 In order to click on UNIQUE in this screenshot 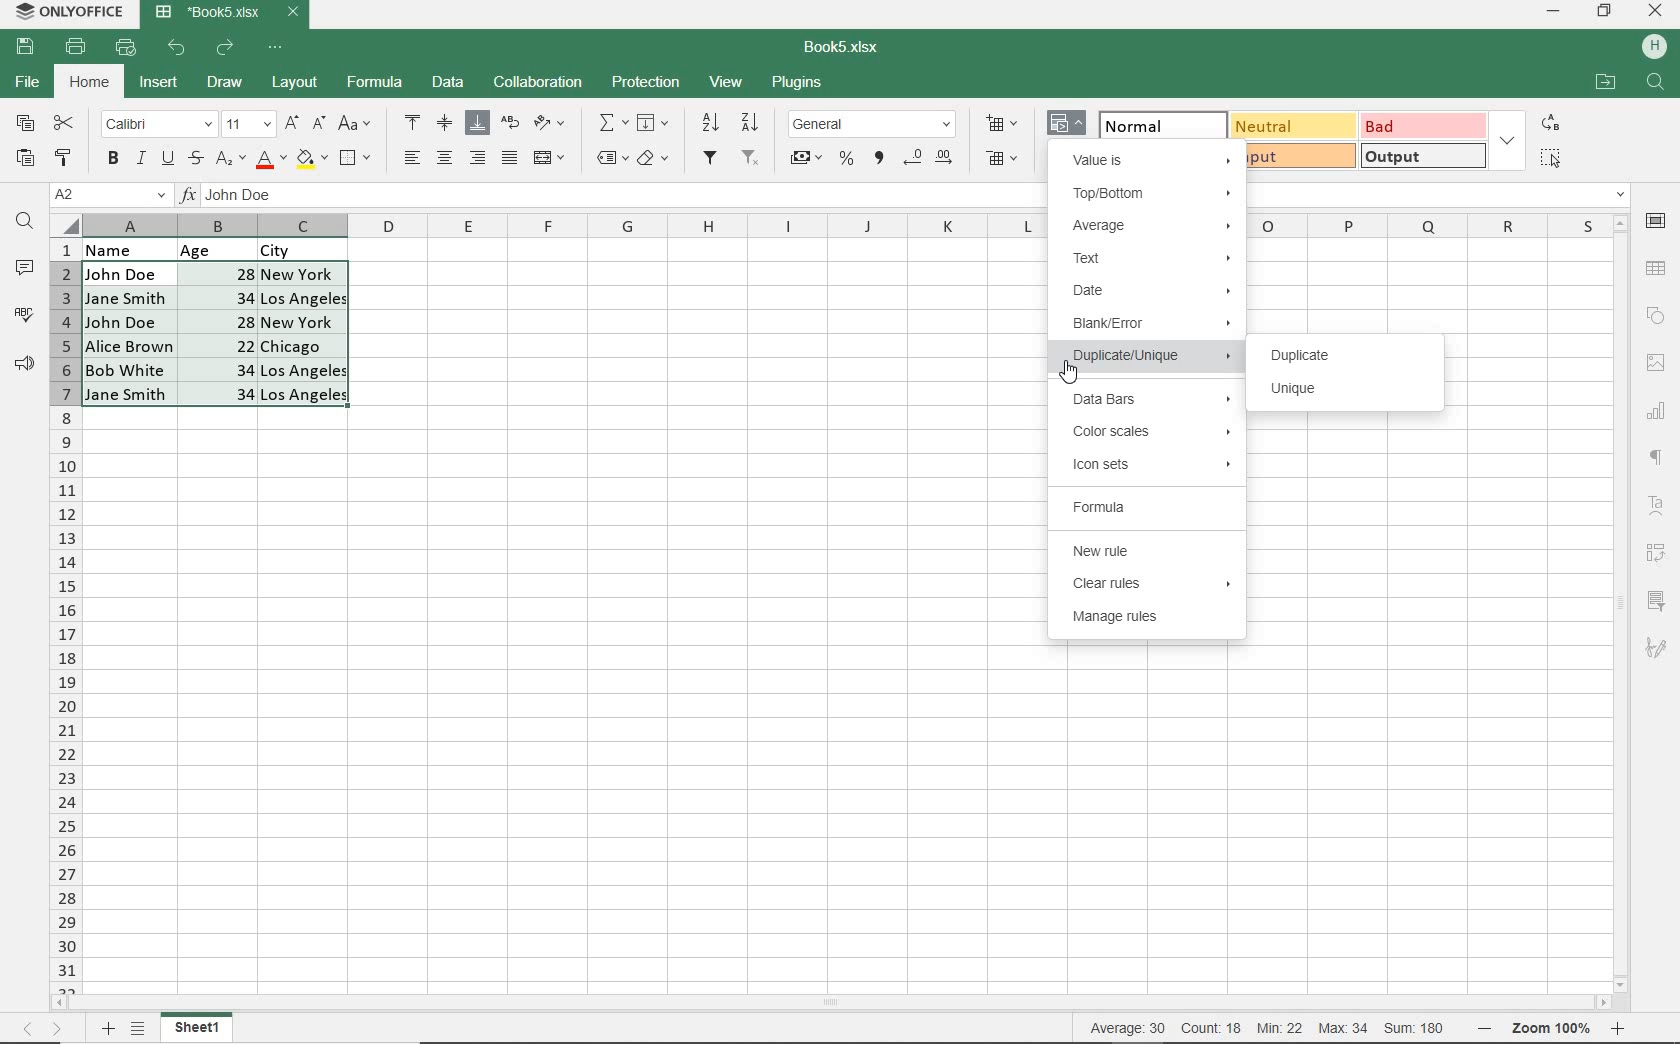, I will do `click(1296, 392)`.